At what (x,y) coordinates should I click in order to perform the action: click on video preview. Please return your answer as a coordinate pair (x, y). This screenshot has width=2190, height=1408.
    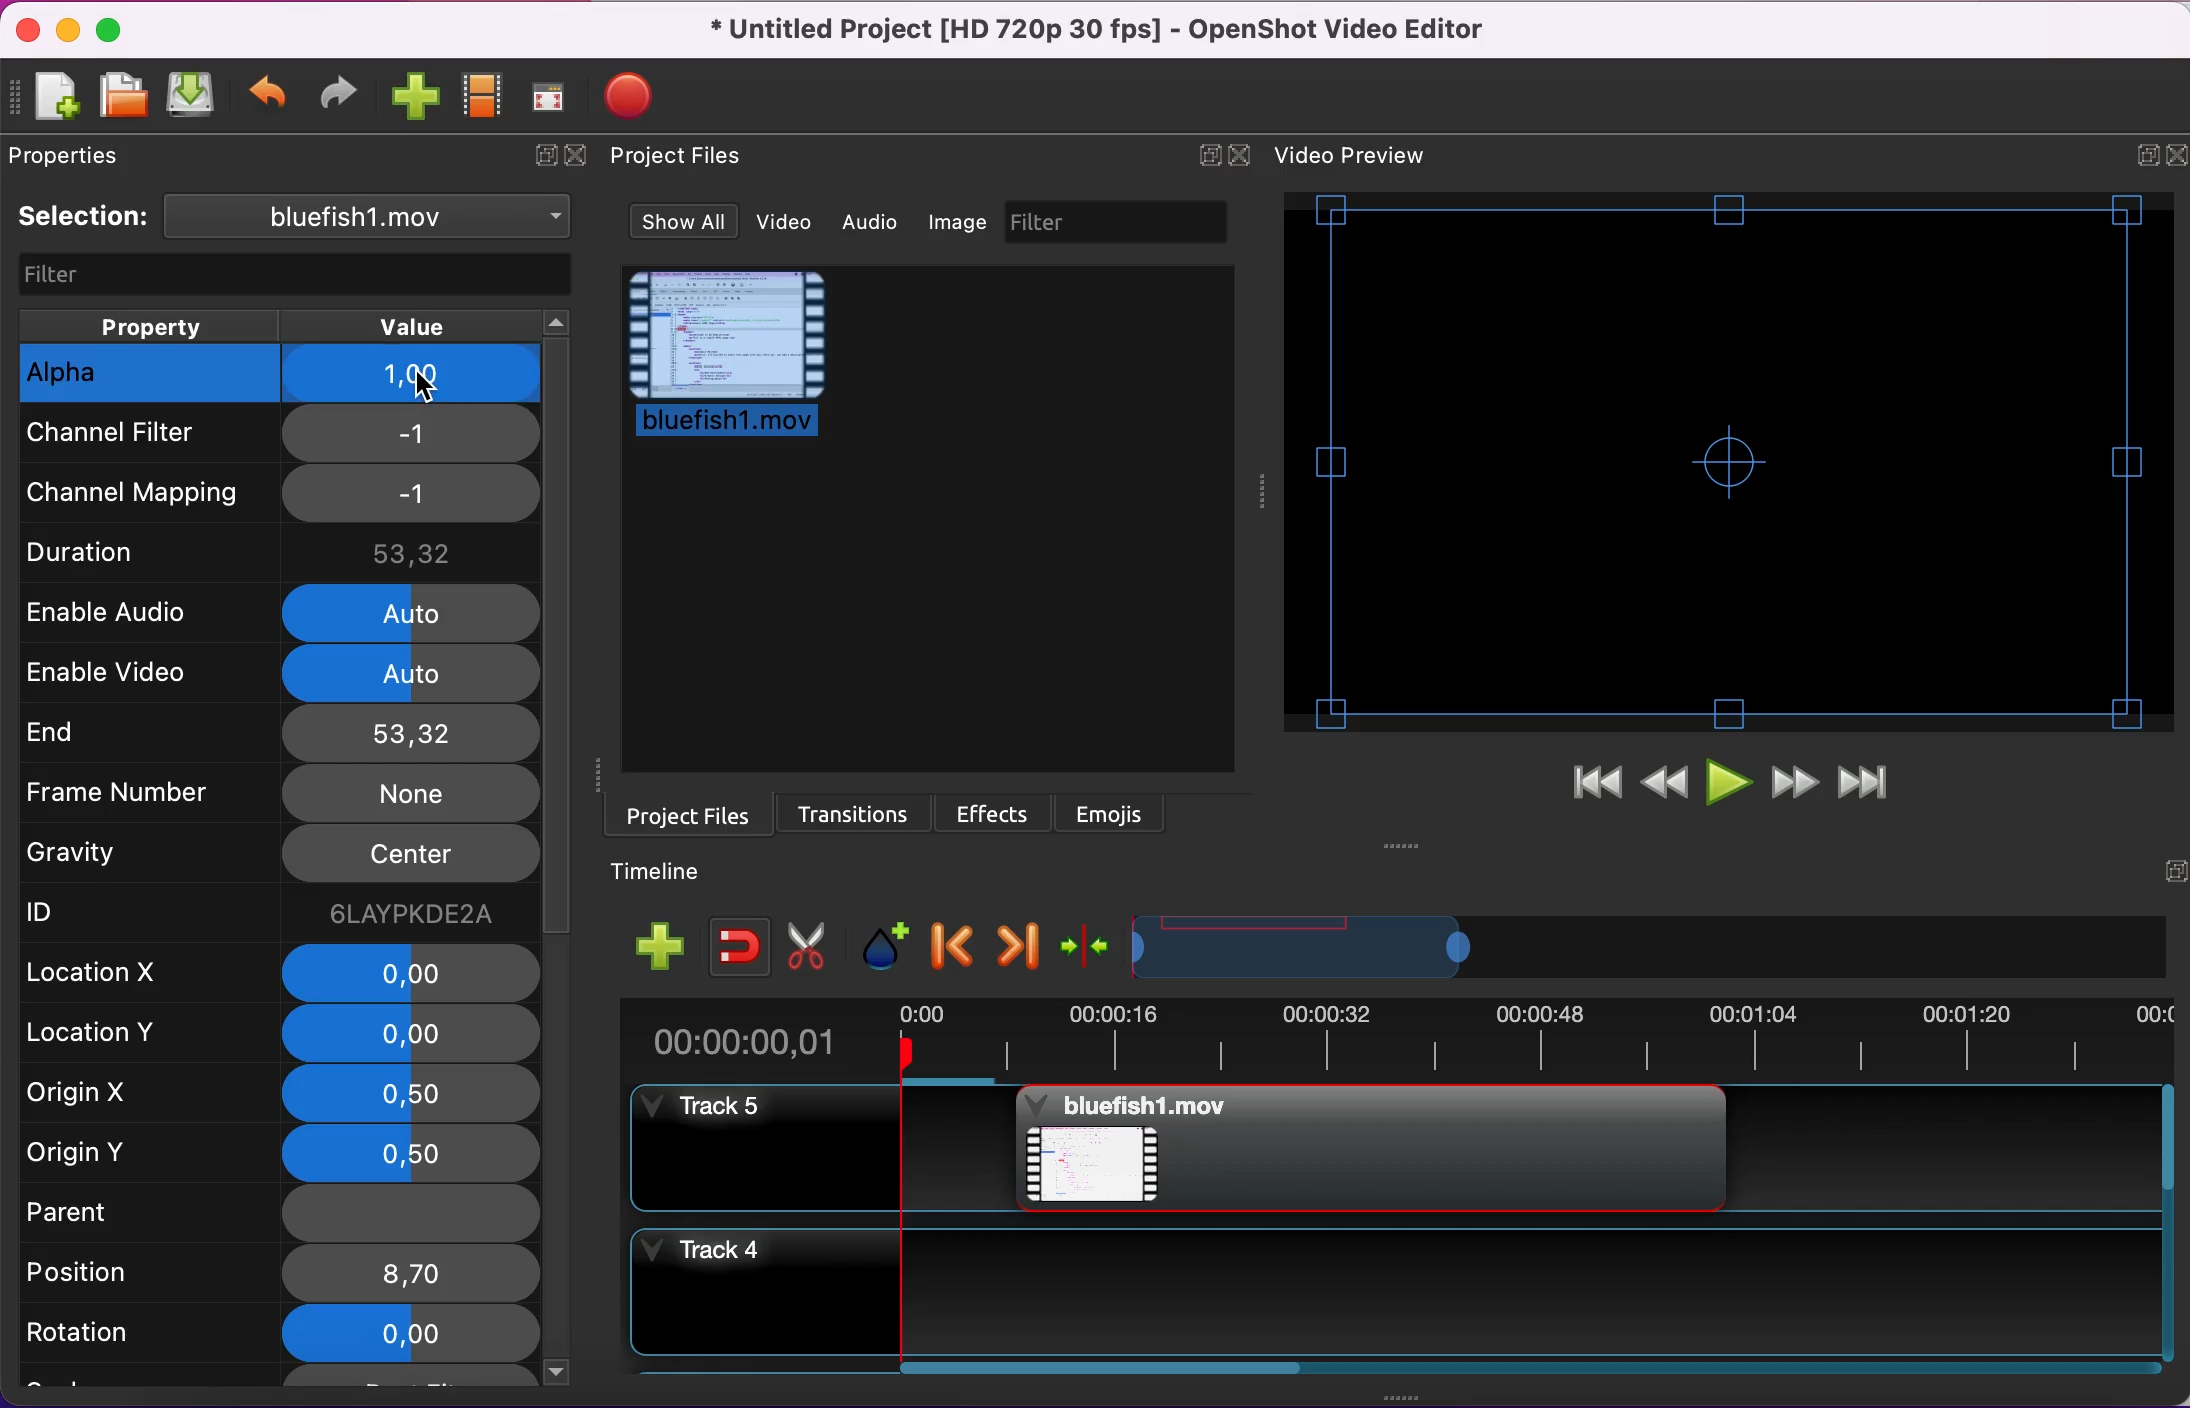
    Looking at the image, I should click on (1731, 459).